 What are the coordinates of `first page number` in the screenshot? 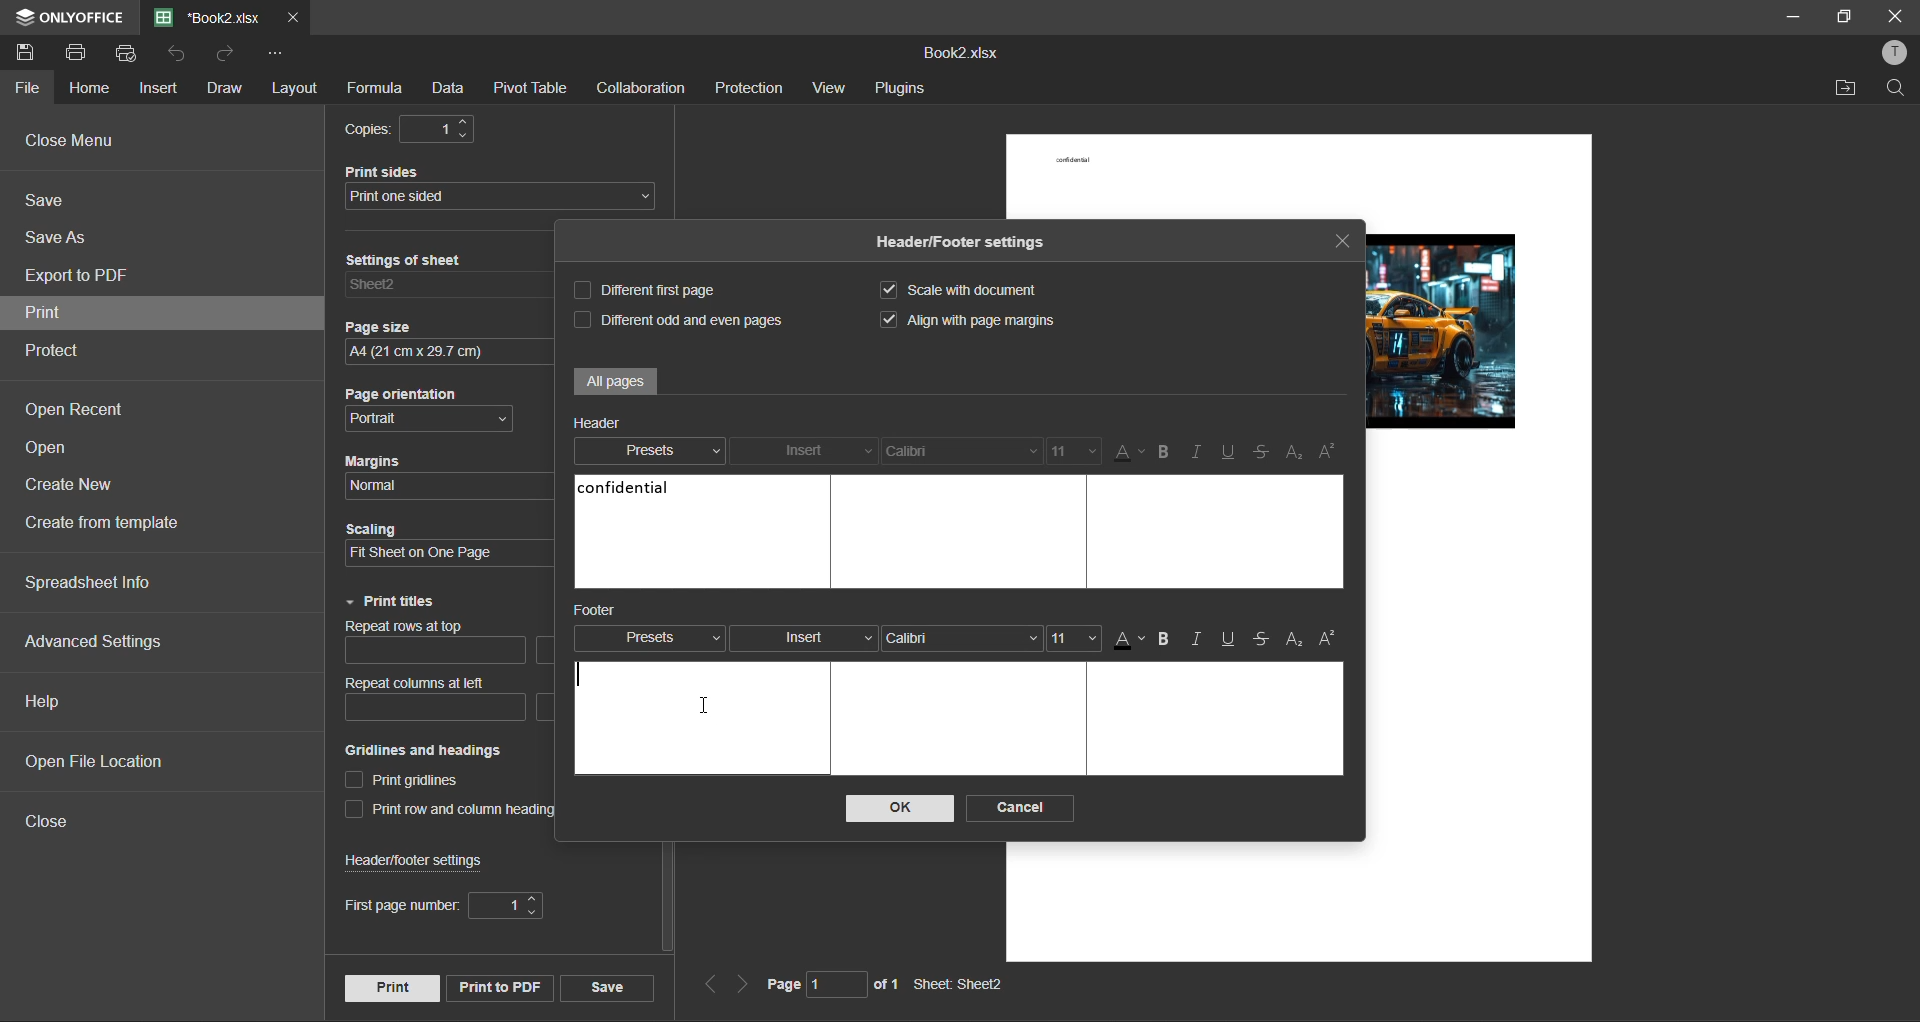 It's located at (446, 903).